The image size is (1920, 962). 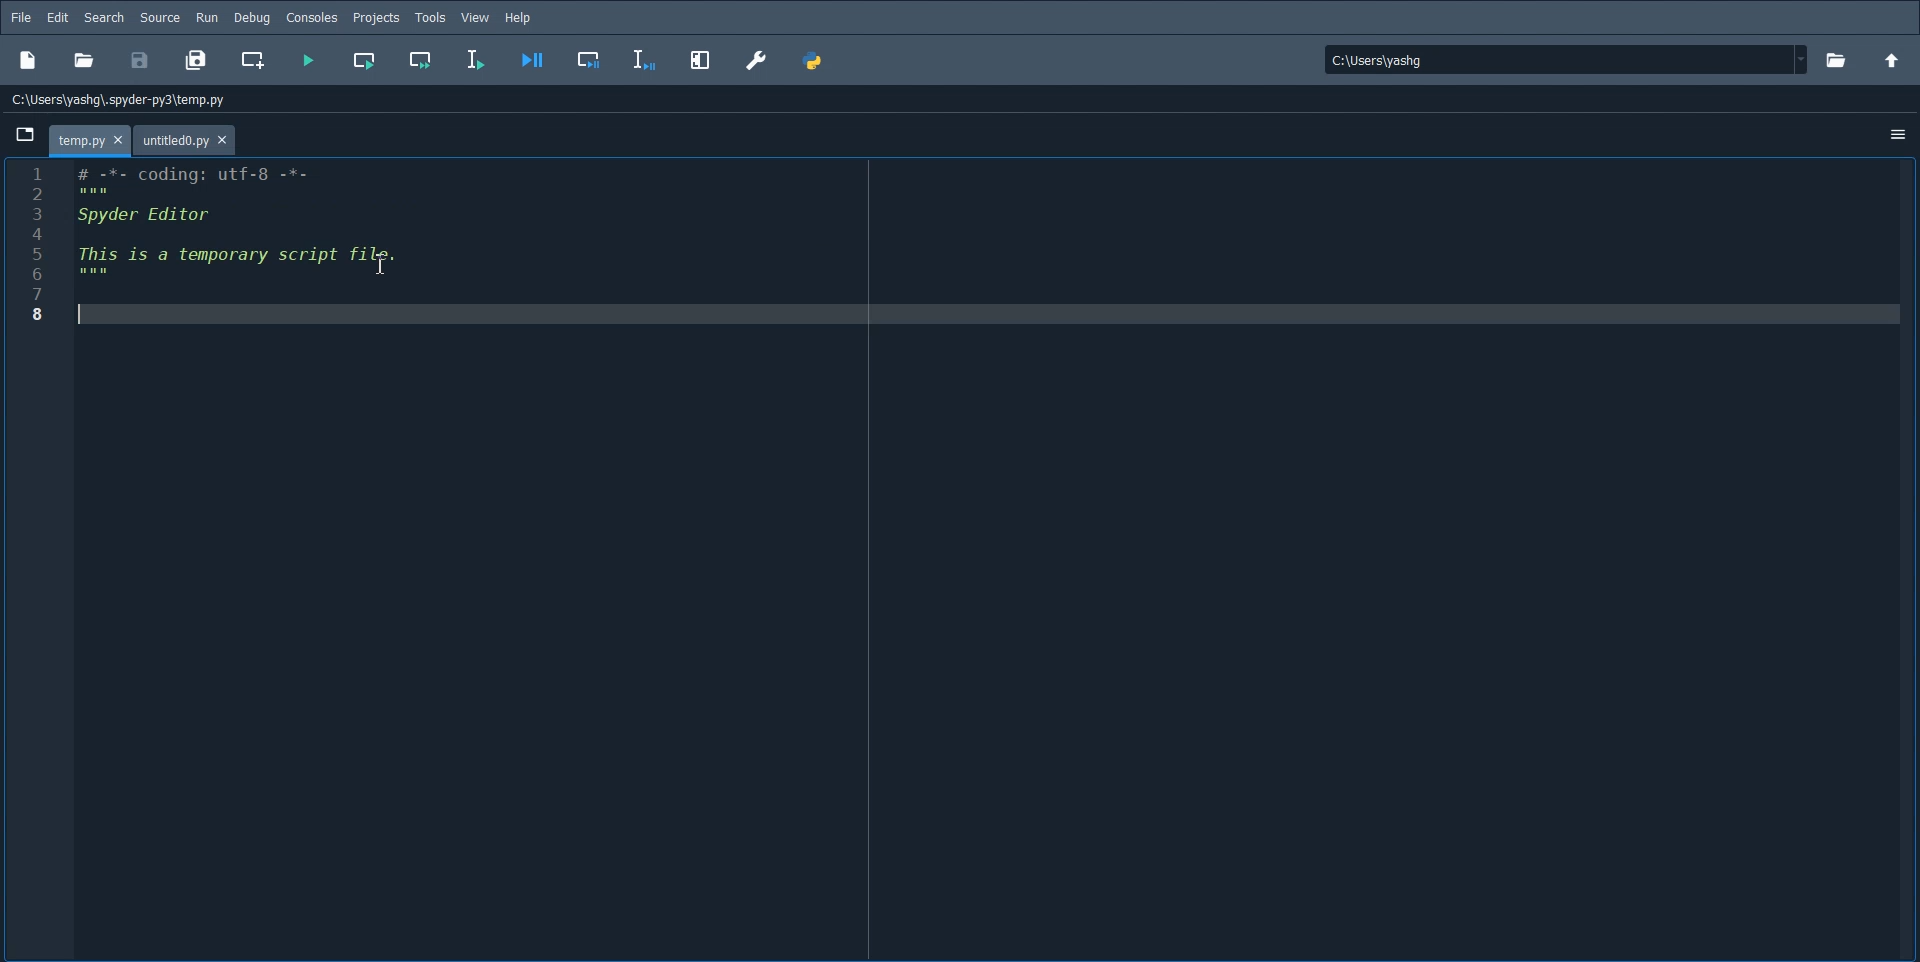 What do you see at coordinates (307, 62) in the screenshot?
I see `Run file` at bounding box center [307, 62].